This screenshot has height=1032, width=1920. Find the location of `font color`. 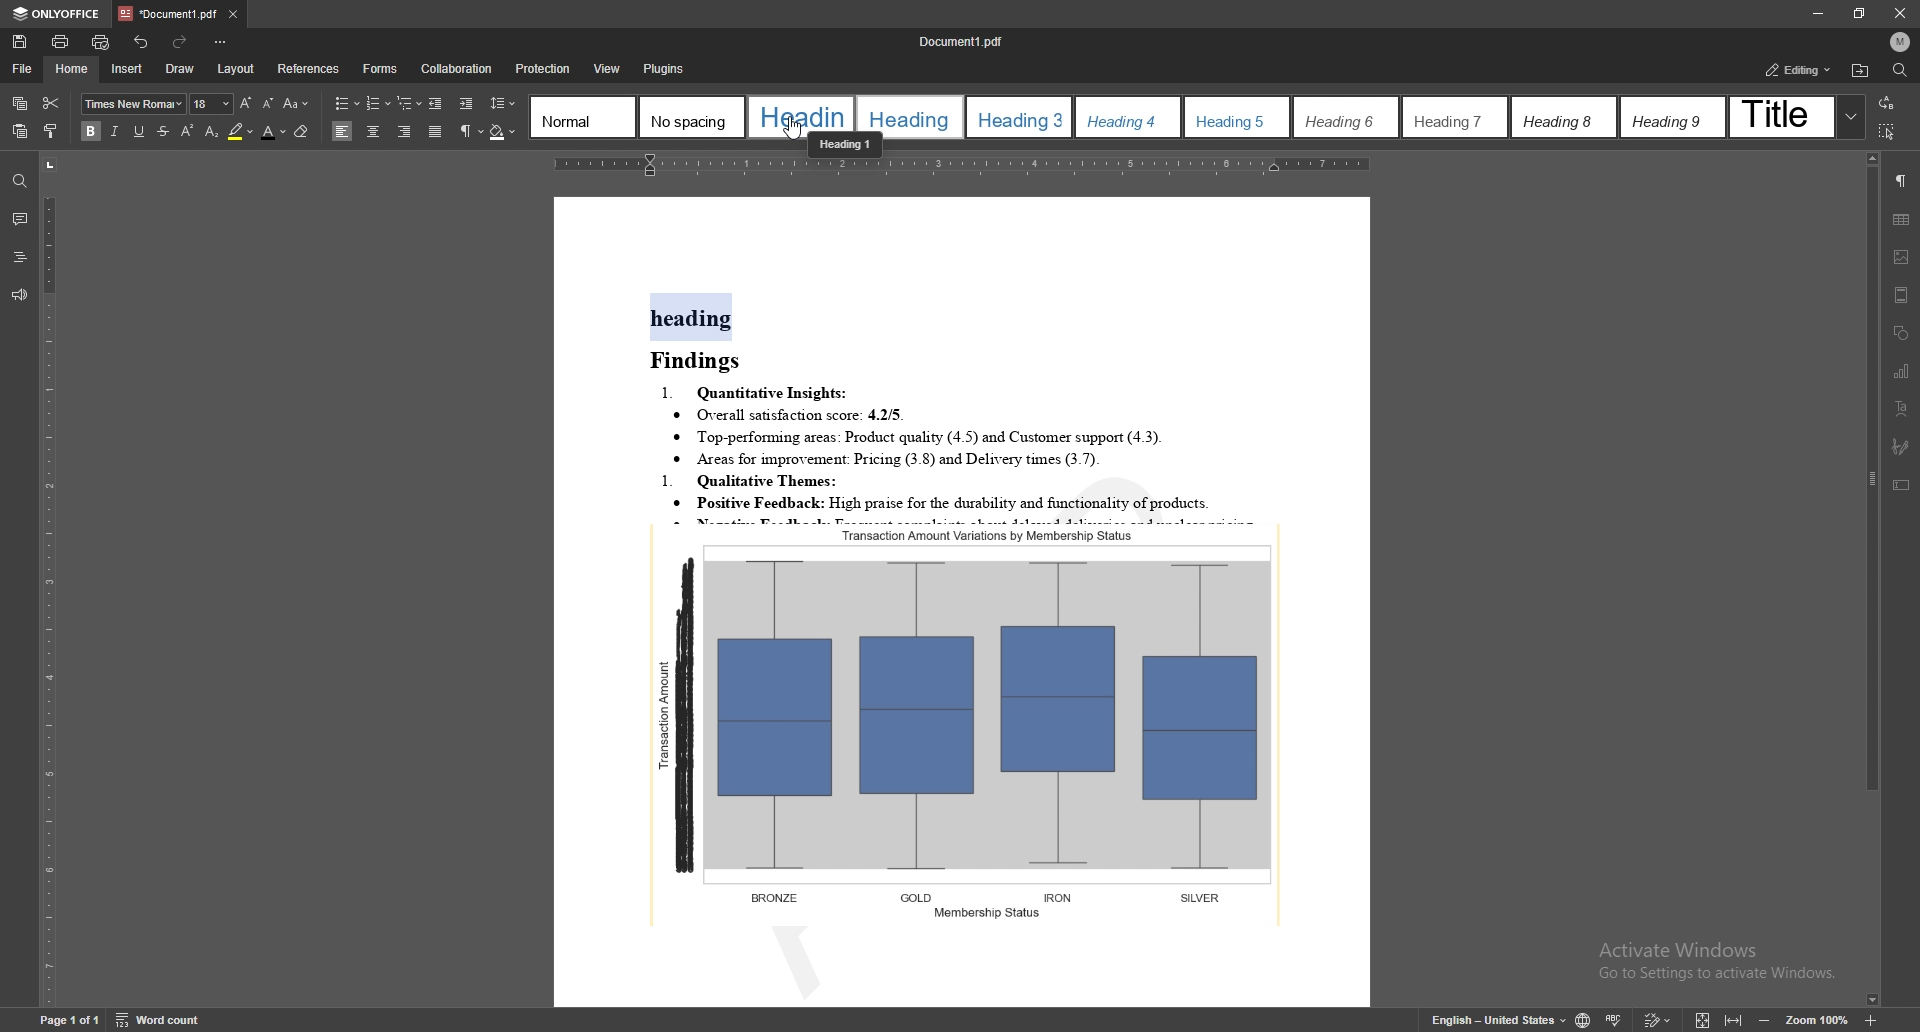

font color is located at coordinates (275, 132).